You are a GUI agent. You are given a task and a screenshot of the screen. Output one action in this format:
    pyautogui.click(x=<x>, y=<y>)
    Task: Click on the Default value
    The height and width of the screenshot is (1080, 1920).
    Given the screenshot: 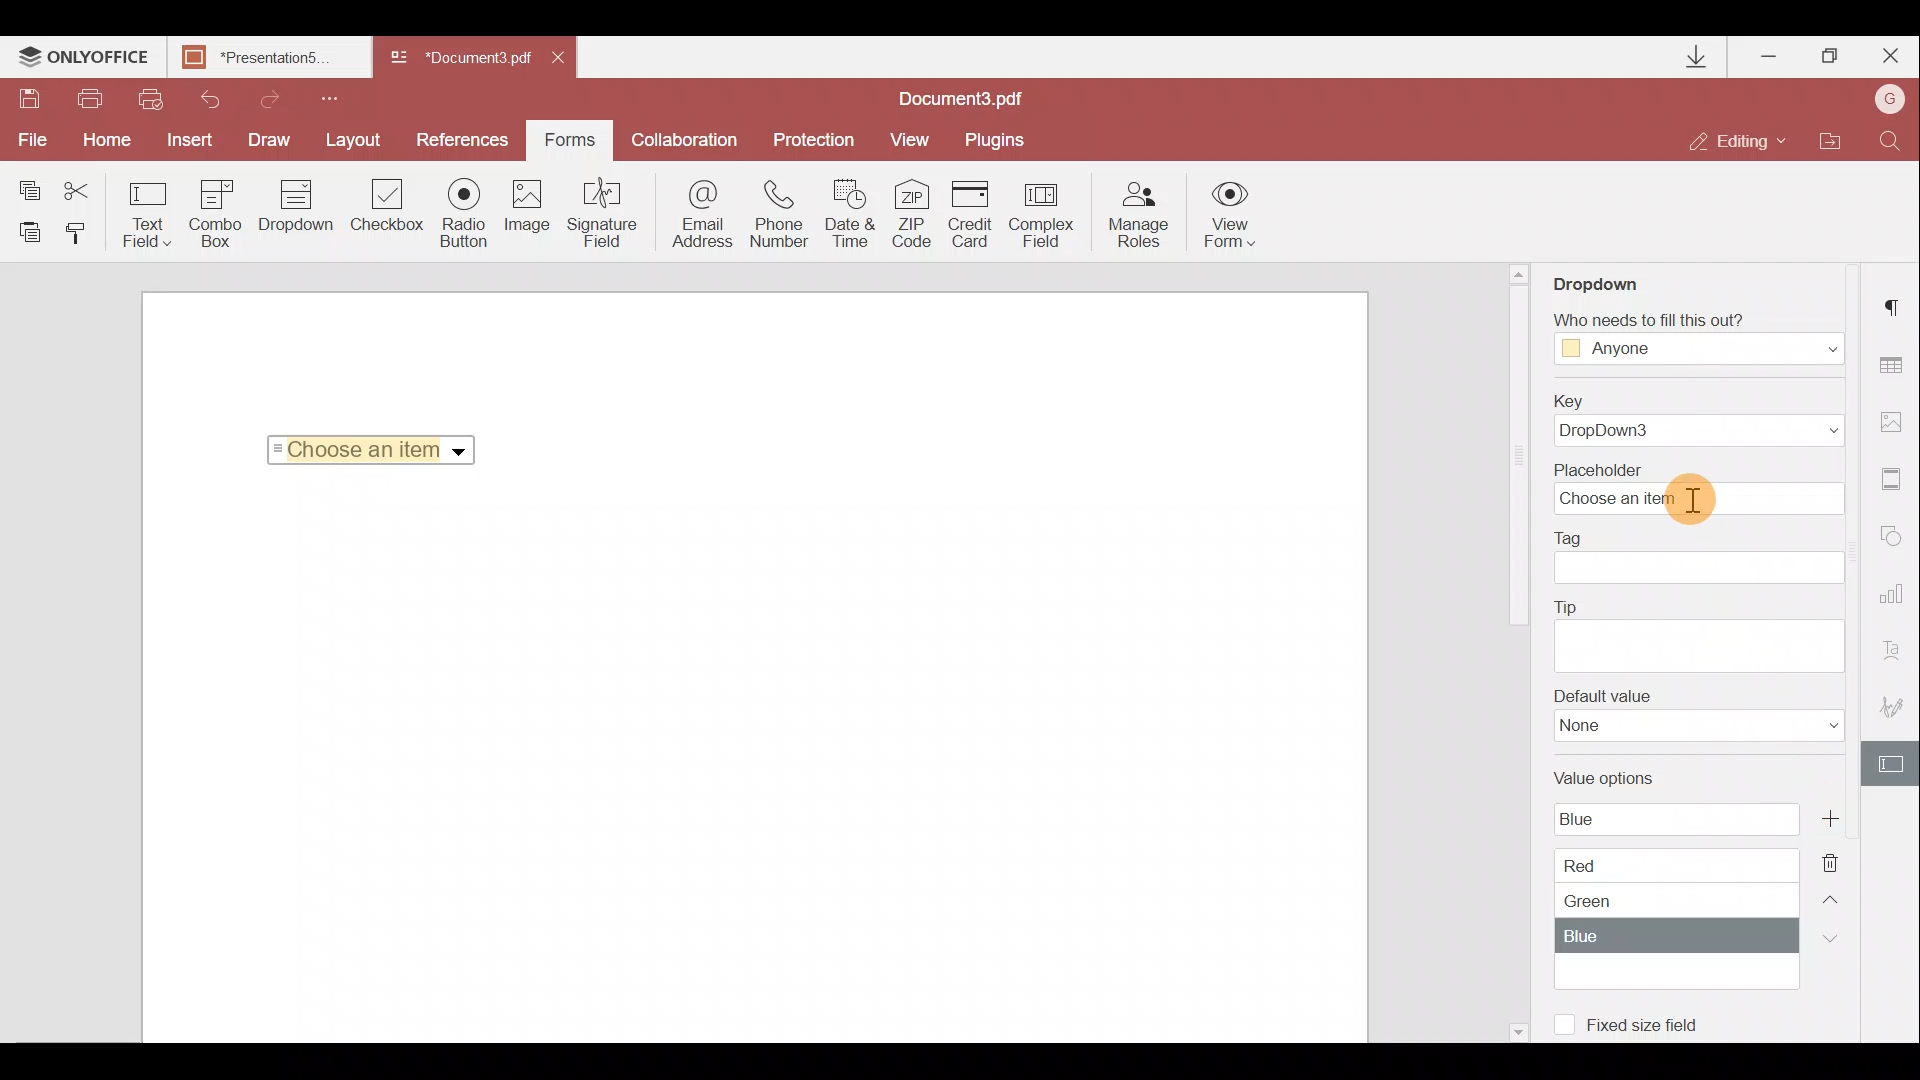 What is the action you would take?
    pyautogui.click(x=1691, y=721)
    